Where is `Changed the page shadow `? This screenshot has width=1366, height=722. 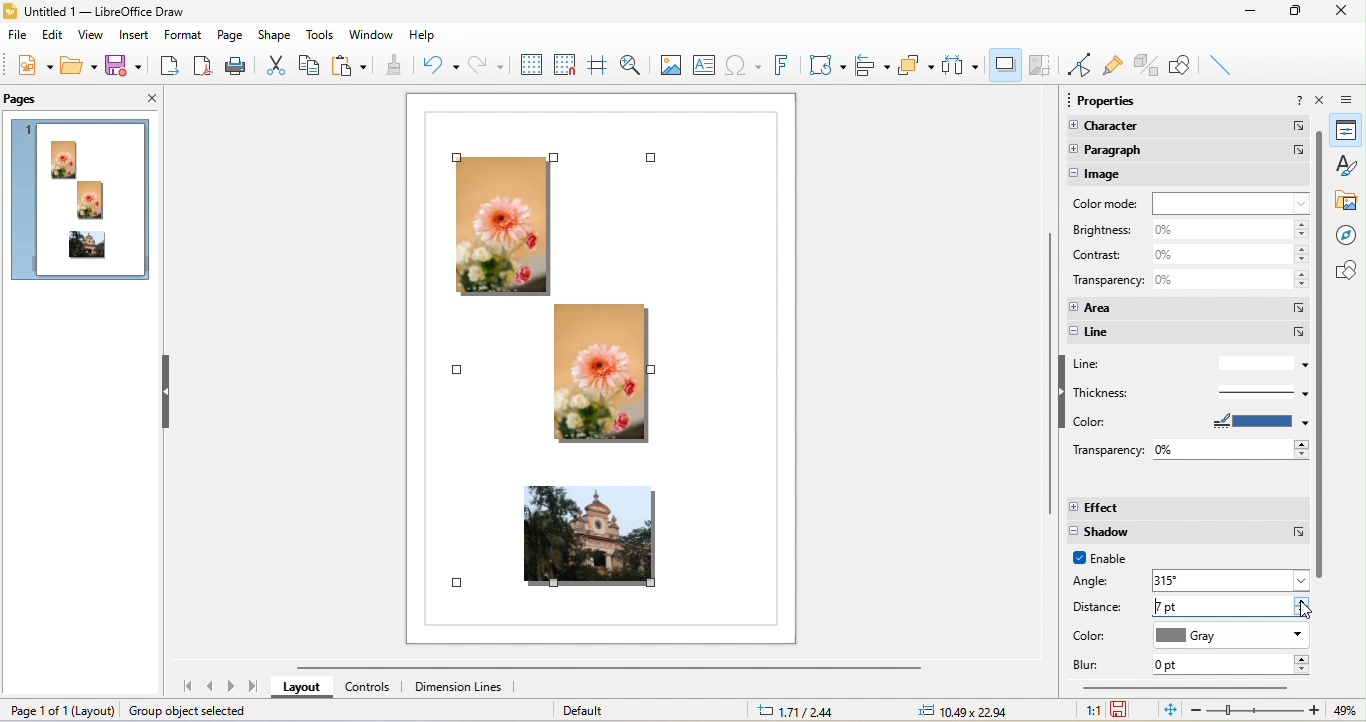 Changed the page shadow  is located at coordinates (590, 380).